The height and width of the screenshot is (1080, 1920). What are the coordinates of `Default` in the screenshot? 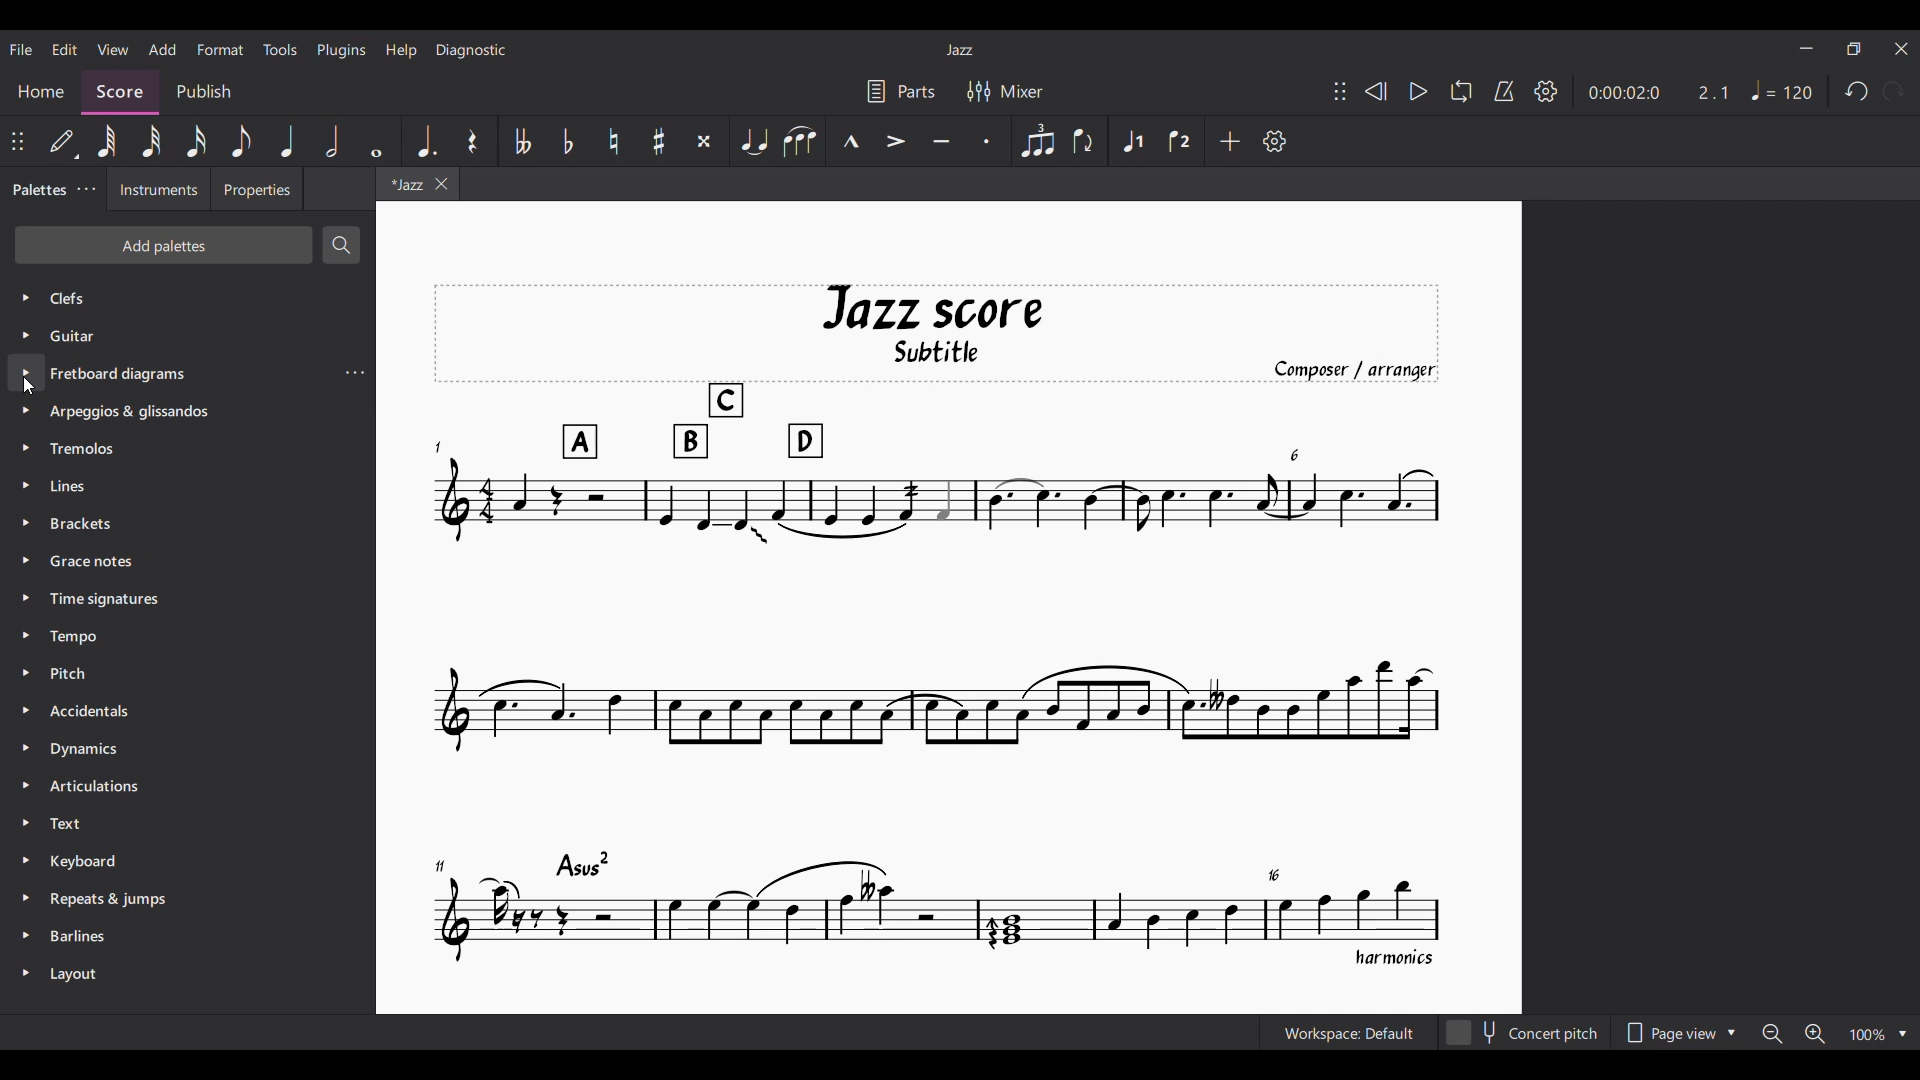 It's located at (62, 141).